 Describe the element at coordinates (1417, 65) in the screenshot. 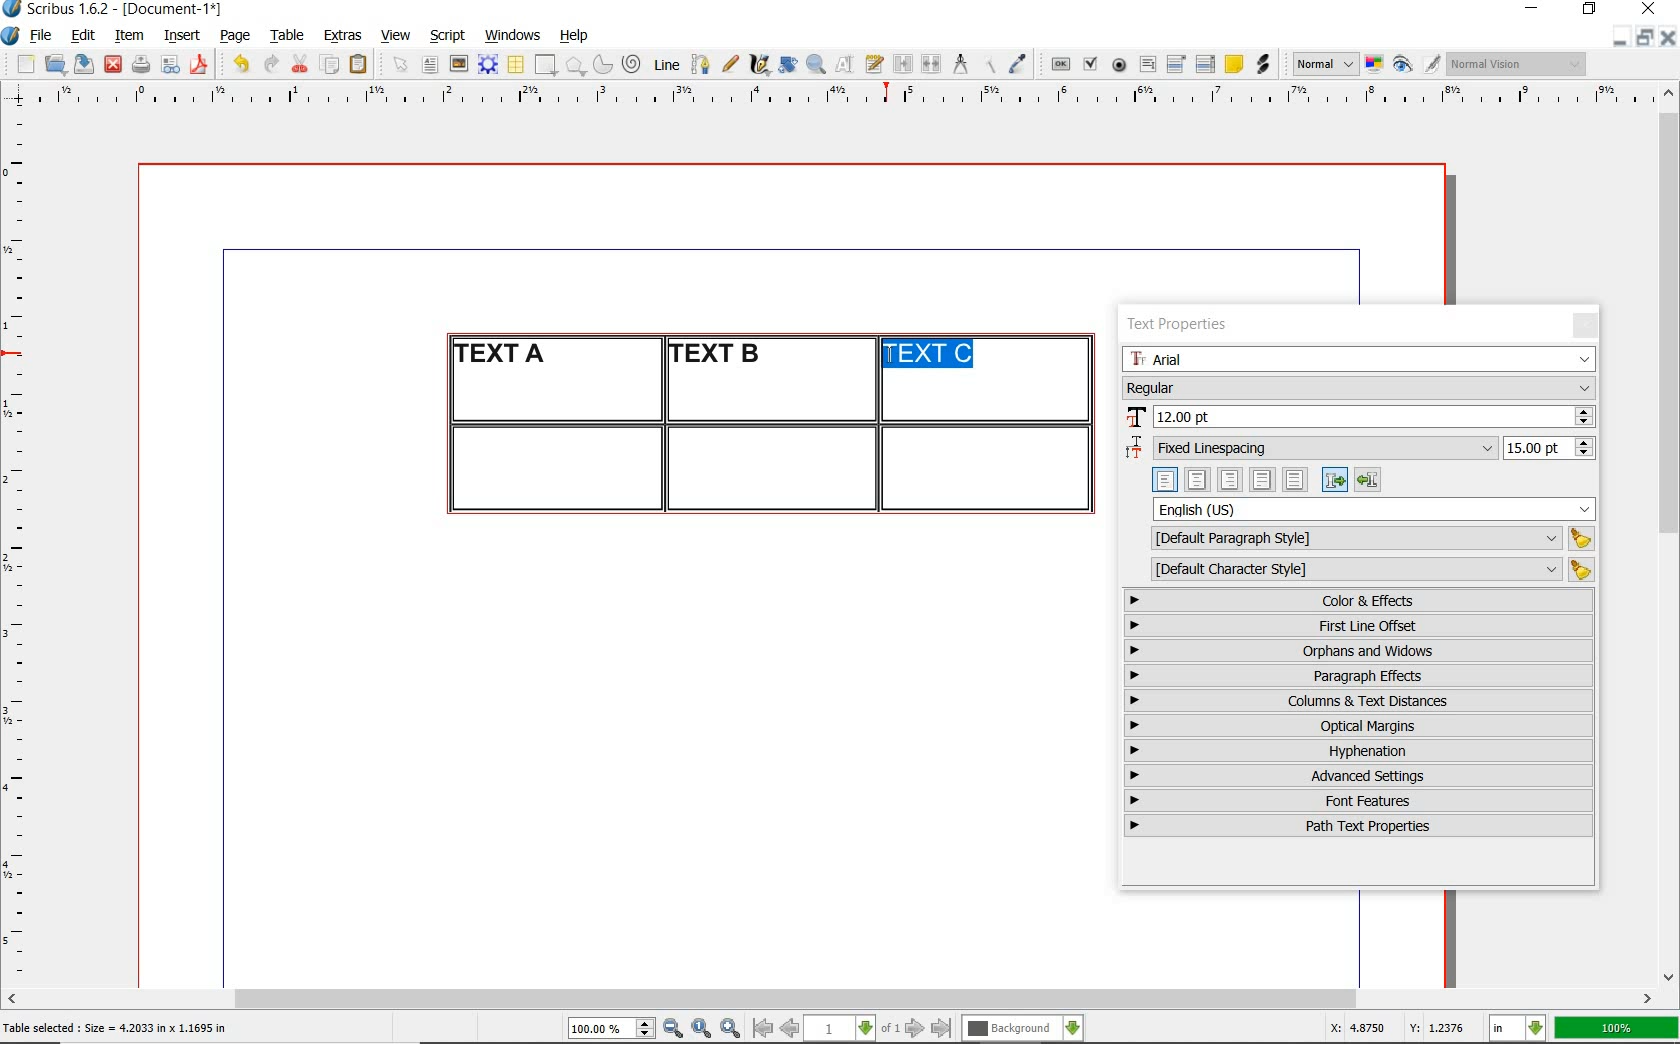

I see `preview mode` at that location.